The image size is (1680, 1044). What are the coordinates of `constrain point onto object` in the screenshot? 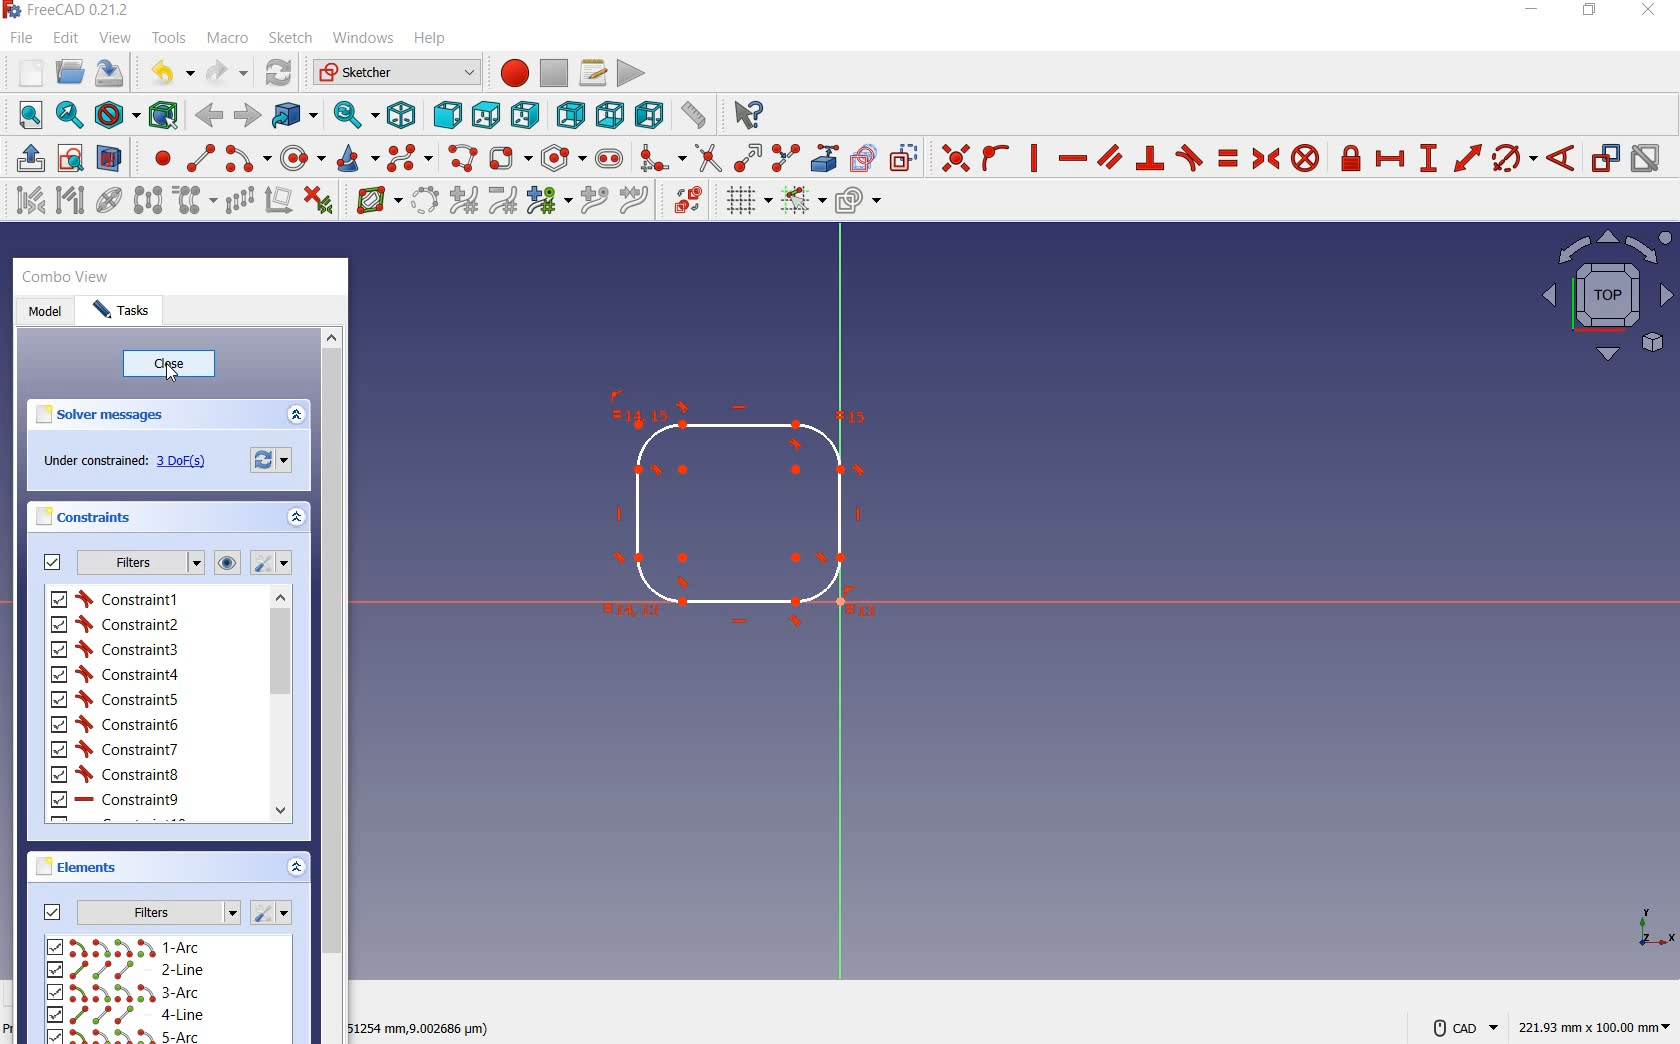 It's located at (996, 156).